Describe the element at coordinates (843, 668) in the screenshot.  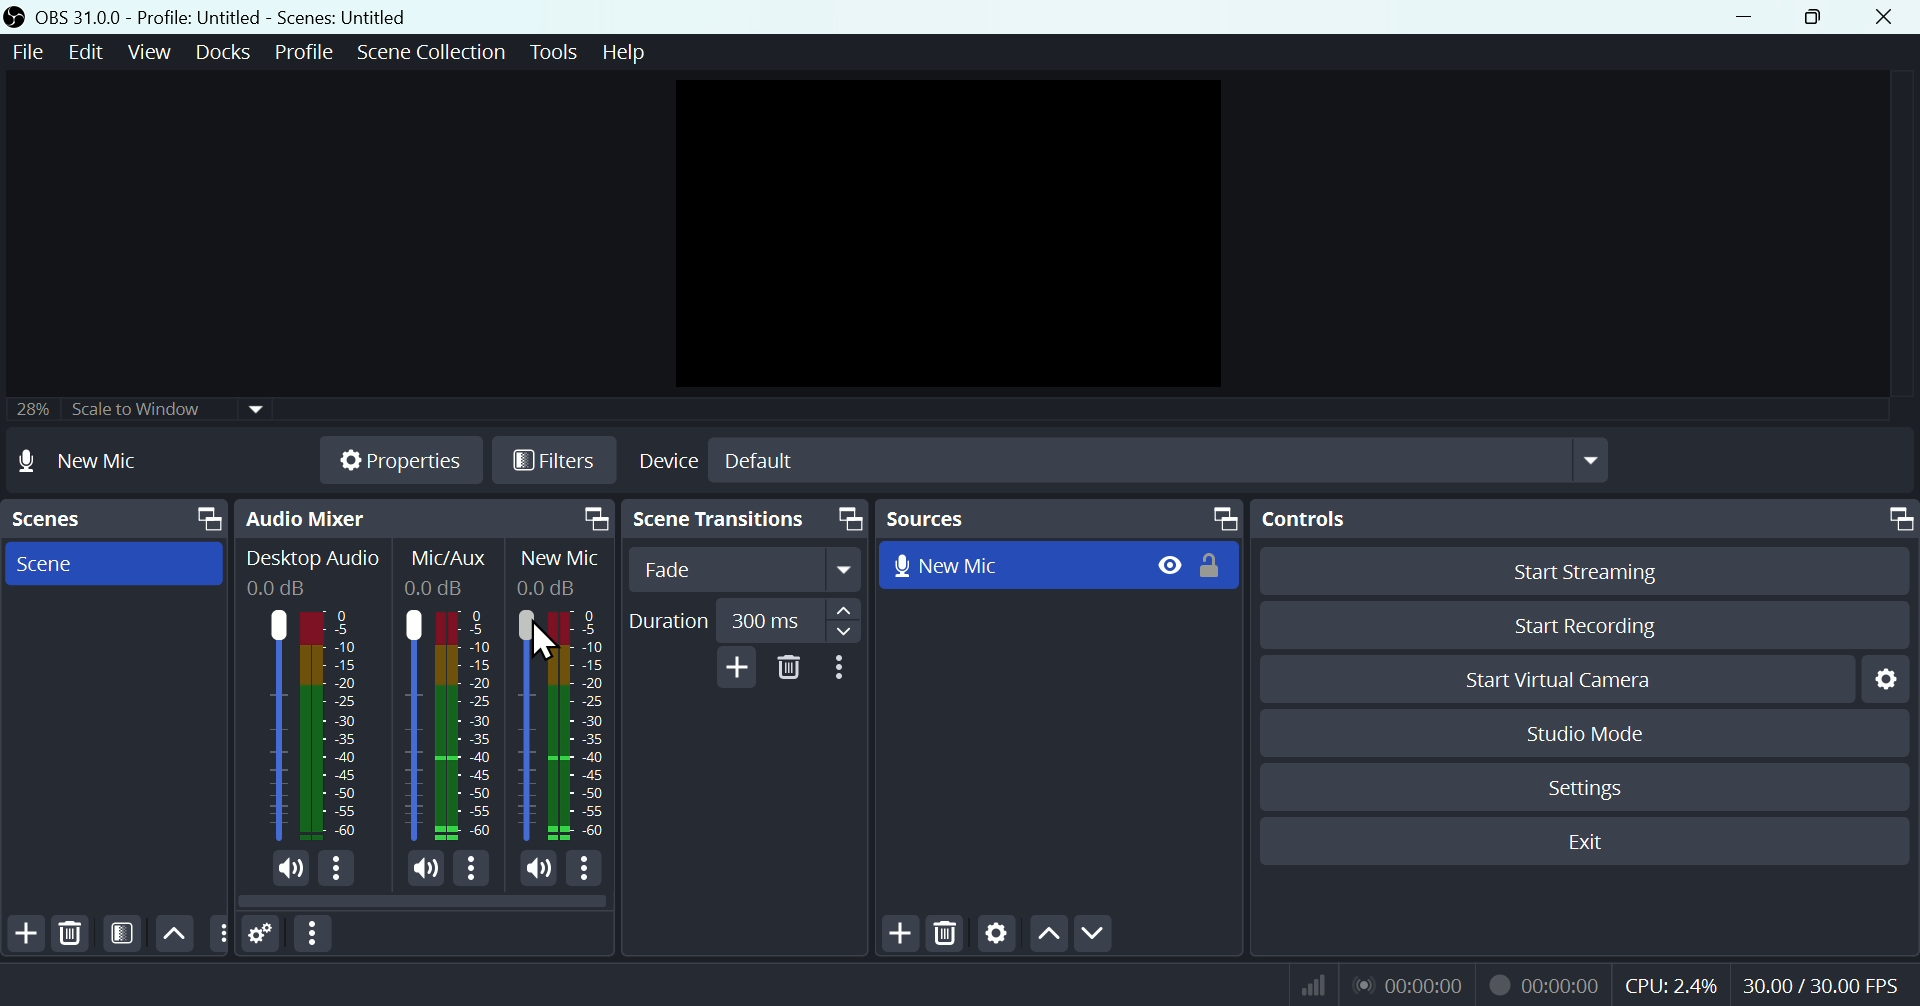
I see `More options` at that location.